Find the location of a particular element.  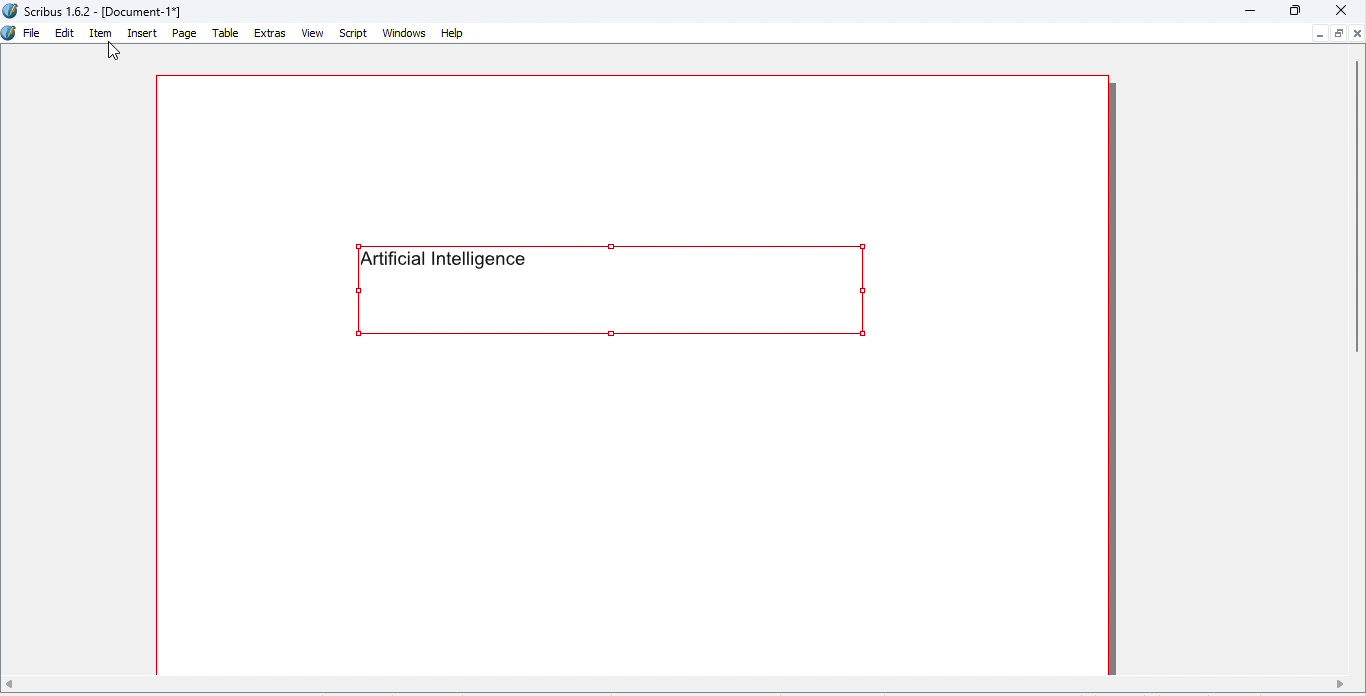

Cursor is located at coordinates (112, 52).